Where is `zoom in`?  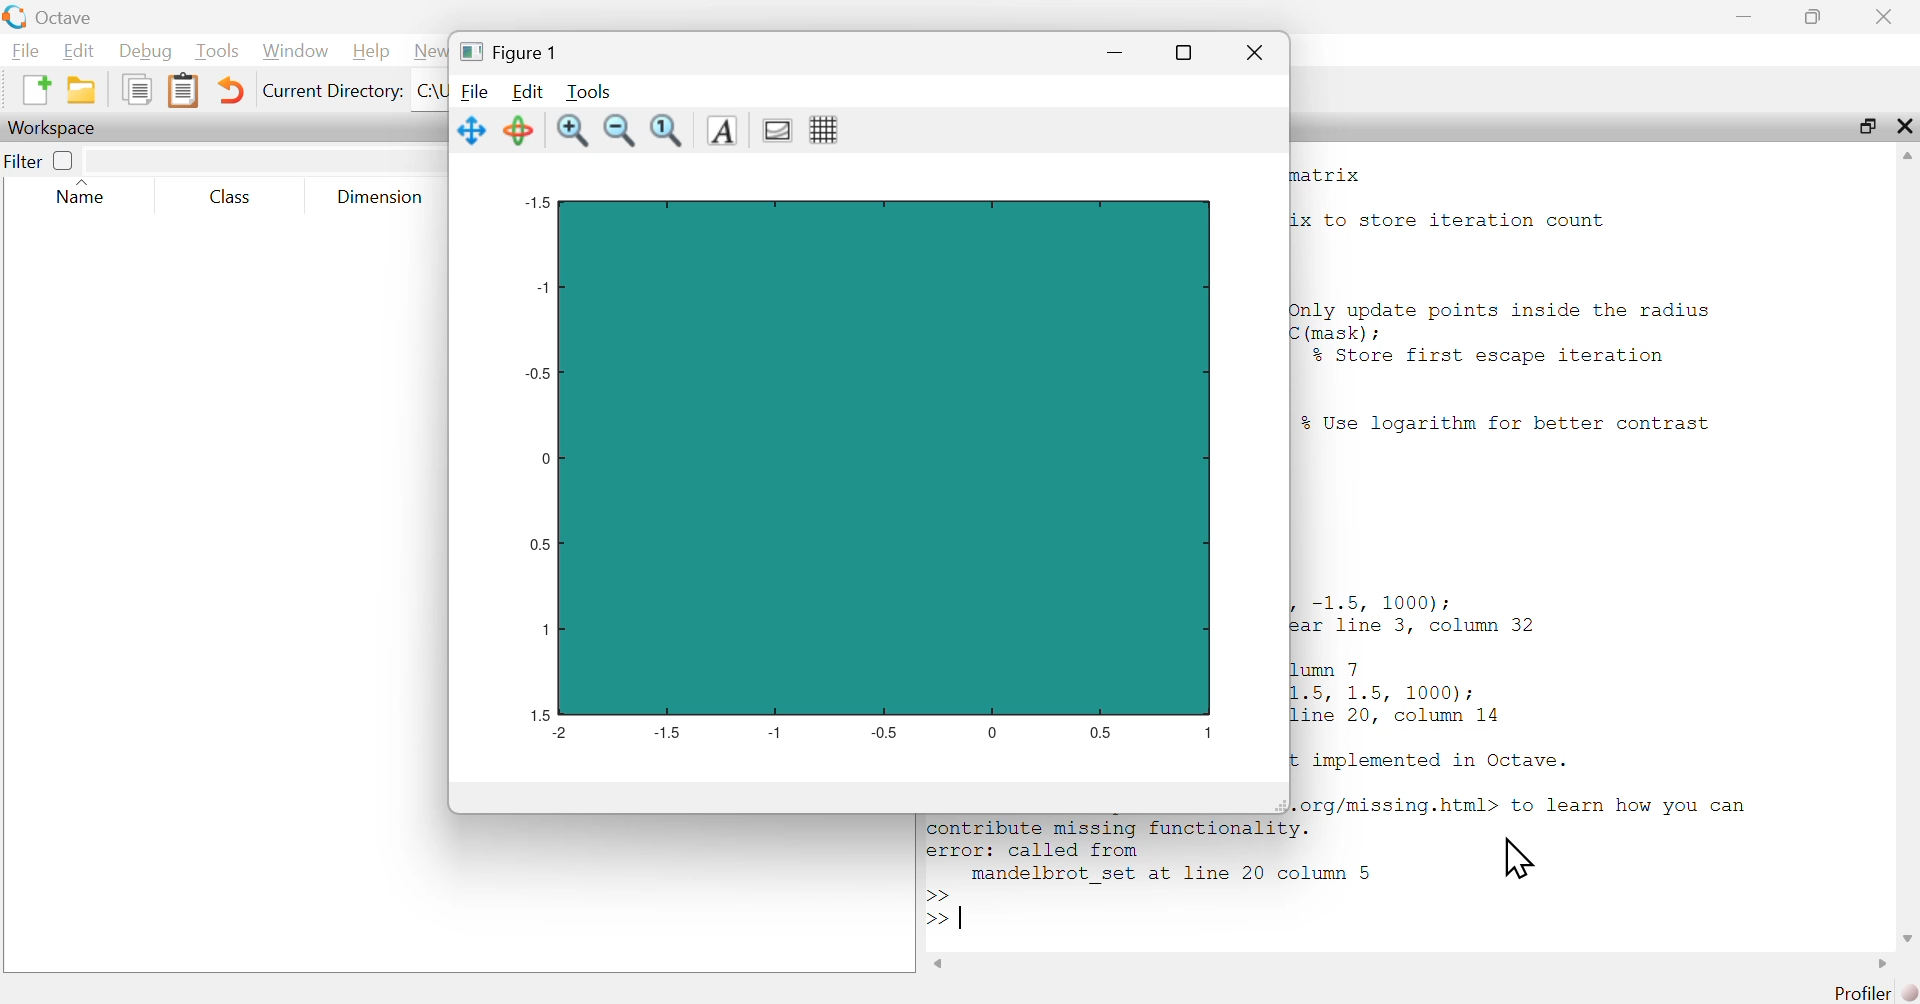 zoom in is located at coordinates (573, 131).